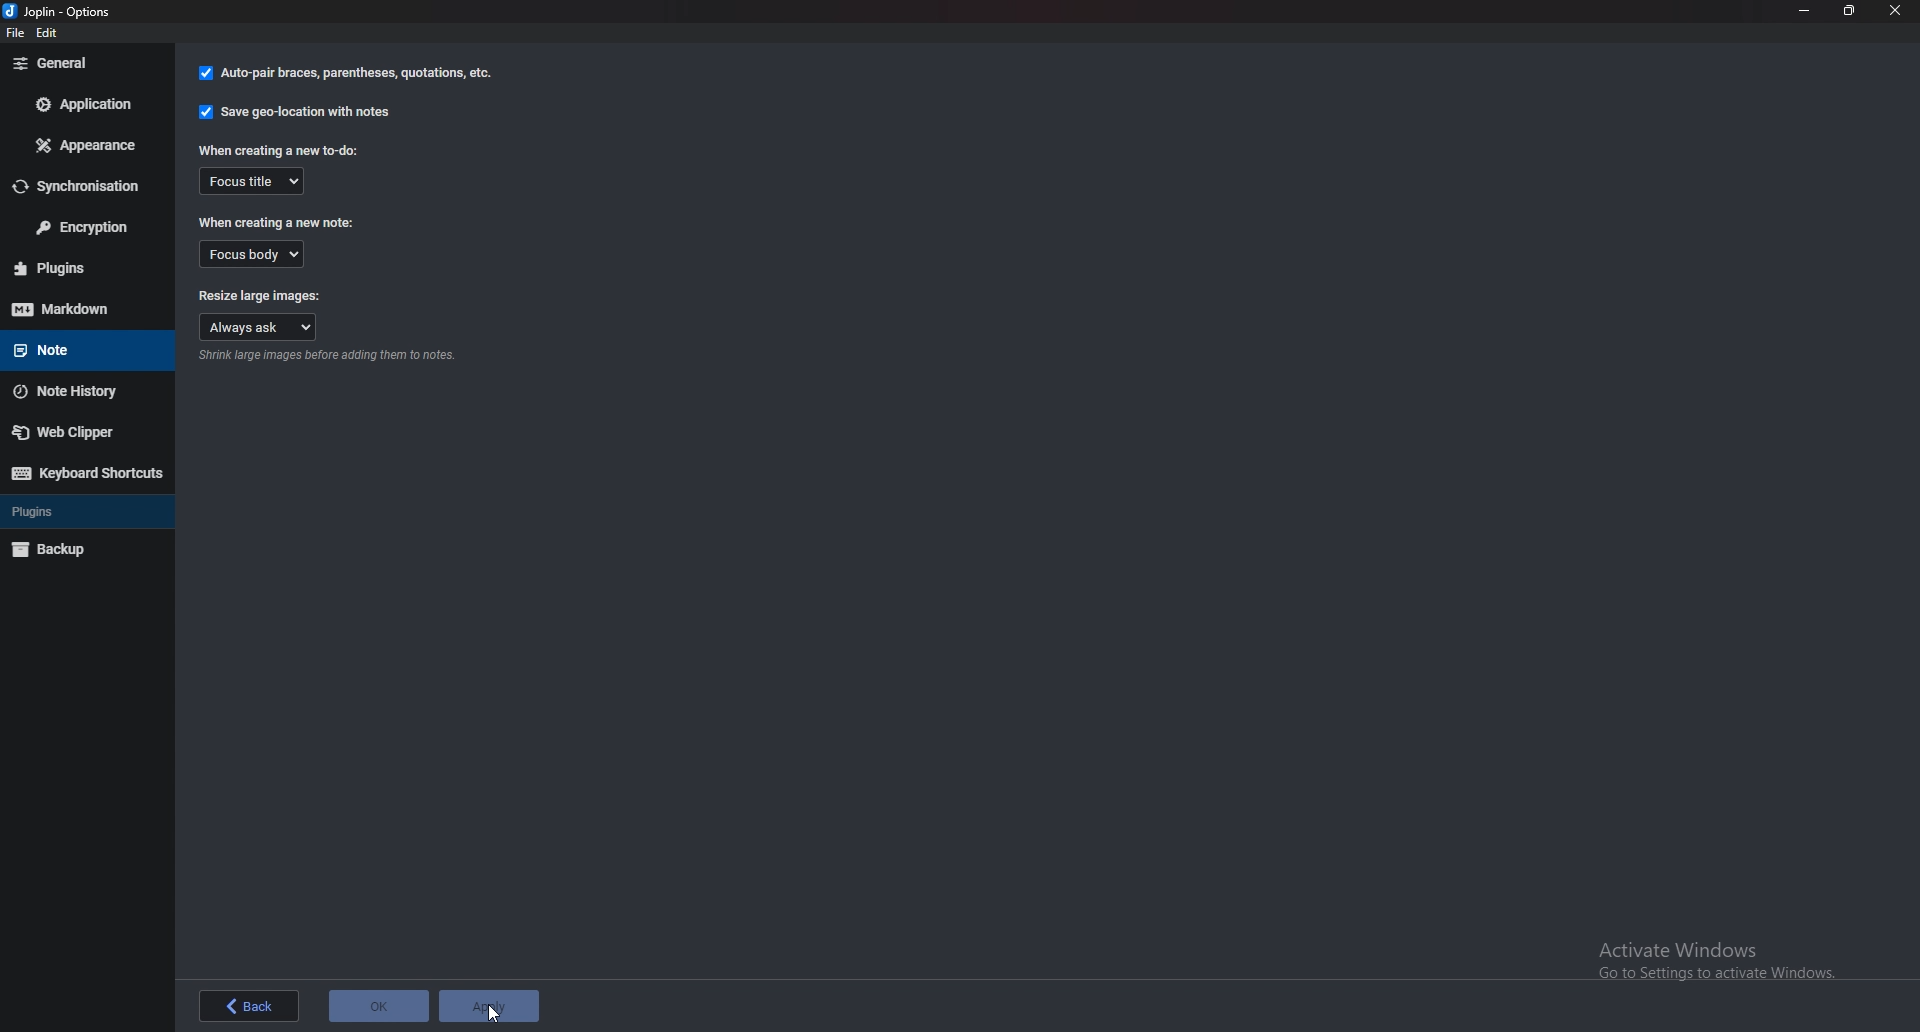 The width and height of the screenshot is (1920, 1032). What do you see at coordinates (277, 150) in the screenshot?
I see `When creating a new to do` at bounding box center [277, 150].